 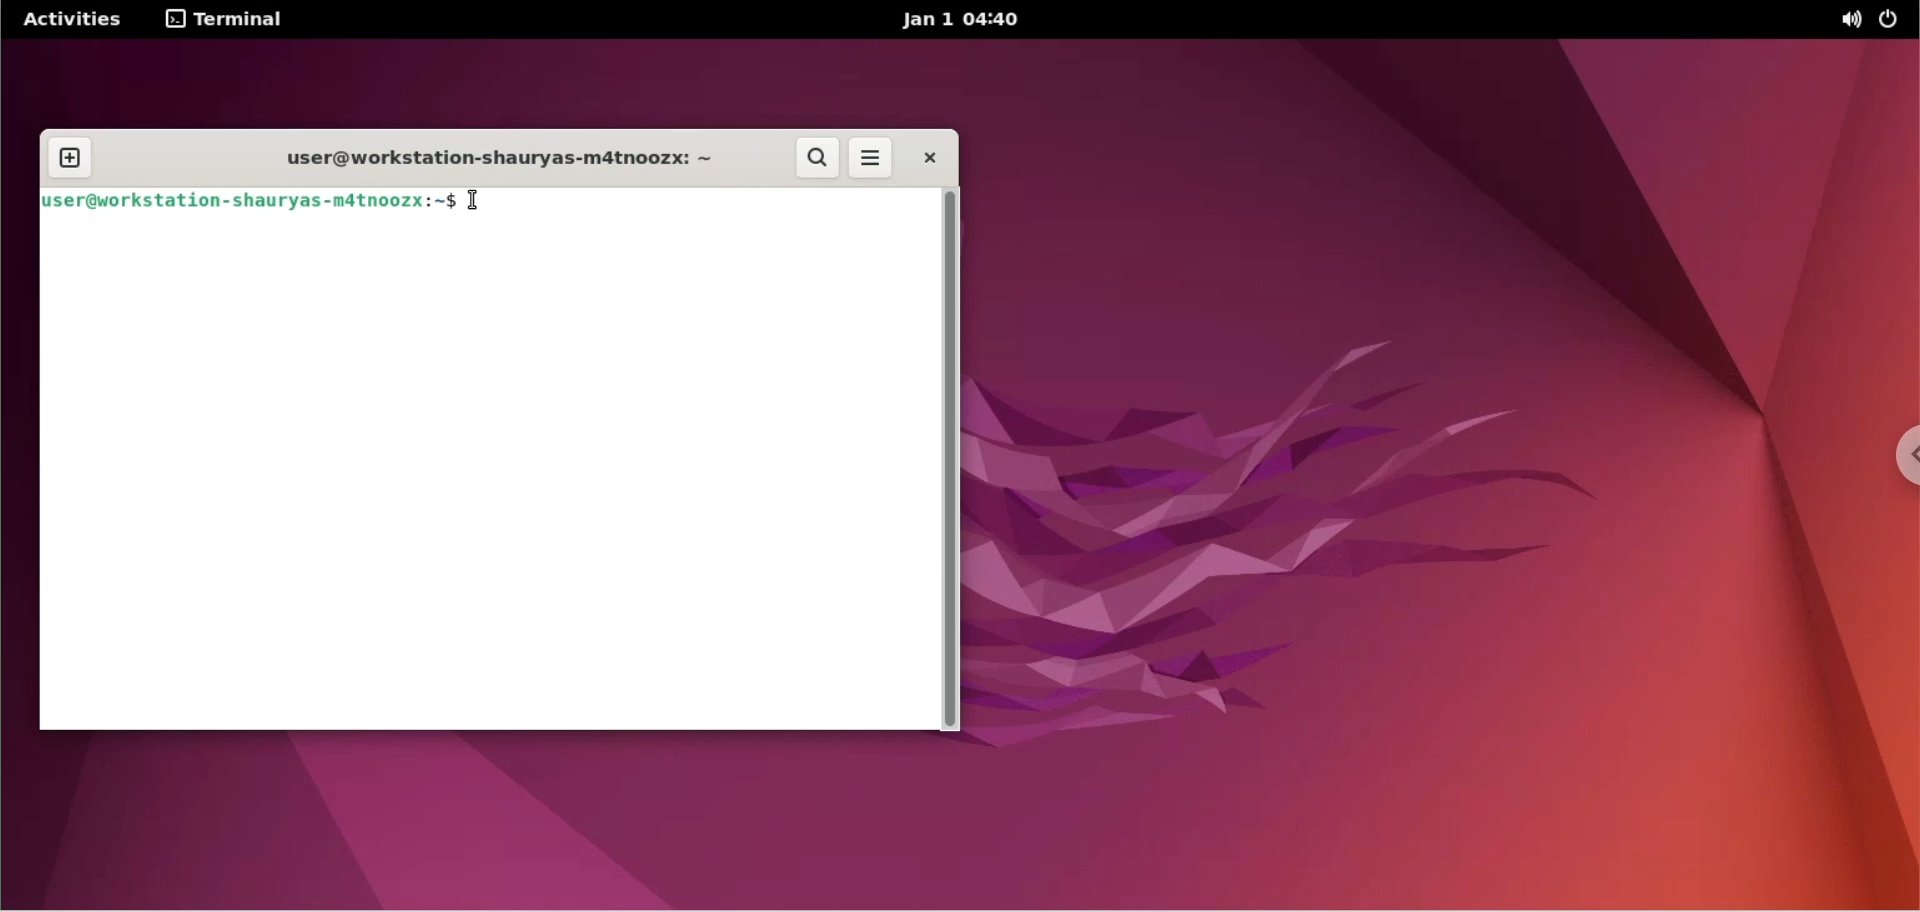 I want to click on user@workstation-shauryas-m4tnoozx: ~, so click(x=496, y=158).